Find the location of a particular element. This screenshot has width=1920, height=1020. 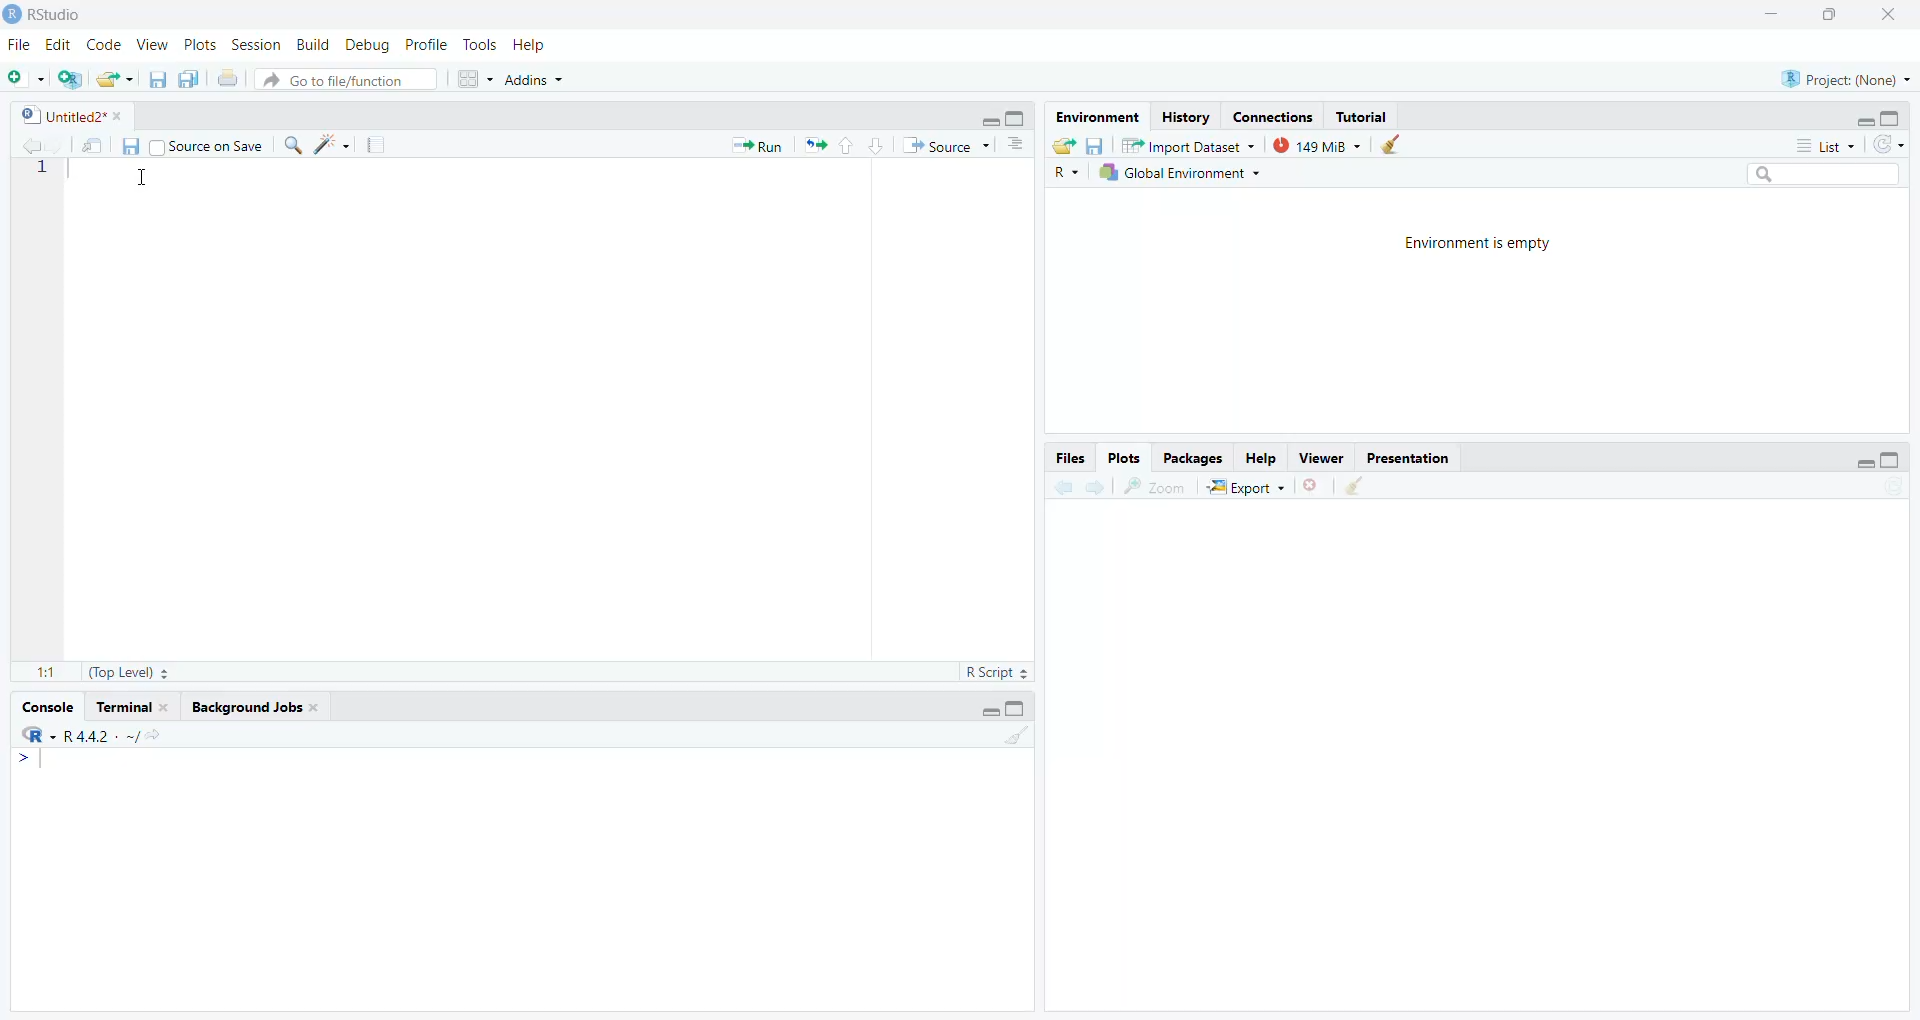

Compile Report (Ctrl + Shift + K) is located at coordinates (376, 145).